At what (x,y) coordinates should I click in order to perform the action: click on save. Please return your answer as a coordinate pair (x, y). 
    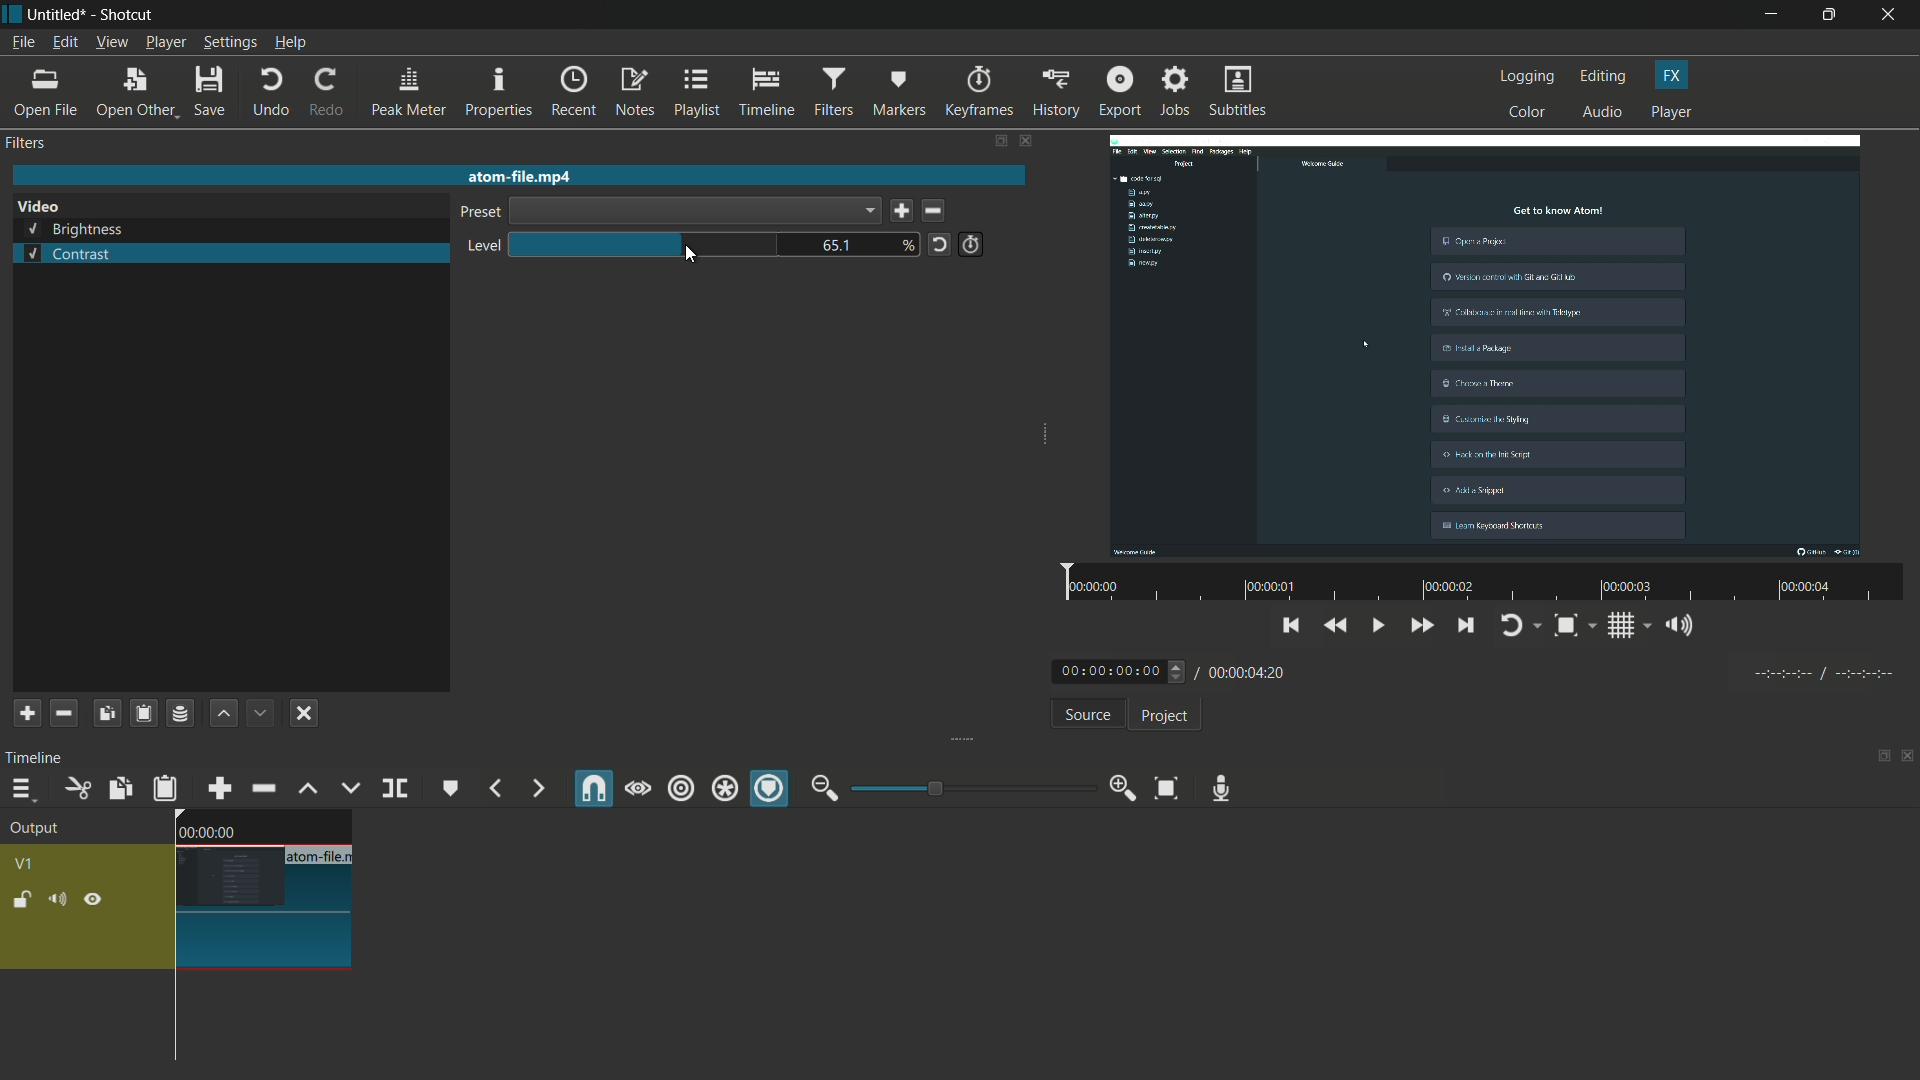
    Looking at the image, I should click on (901, 212).